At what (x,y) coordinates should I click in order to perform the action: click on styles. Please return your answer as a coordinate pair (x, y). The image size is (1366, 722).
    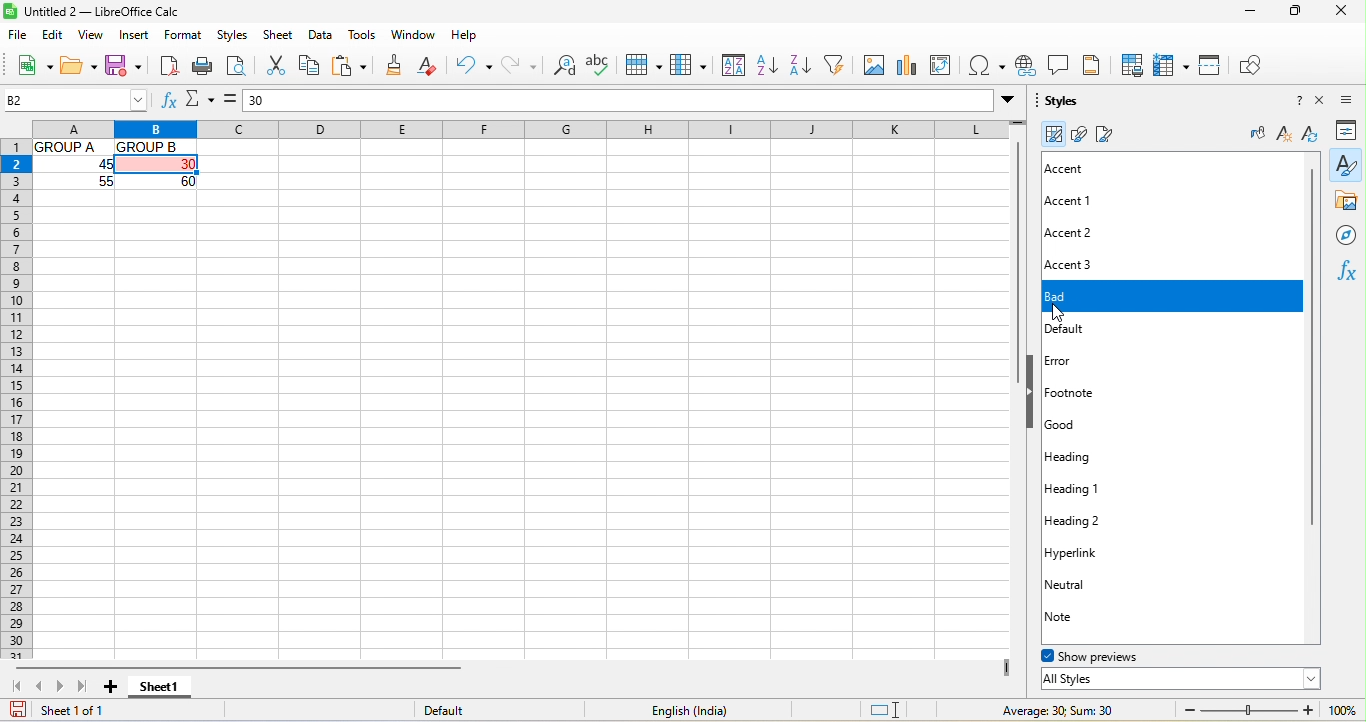
    Looking at the image, I should click on (1066, 102).